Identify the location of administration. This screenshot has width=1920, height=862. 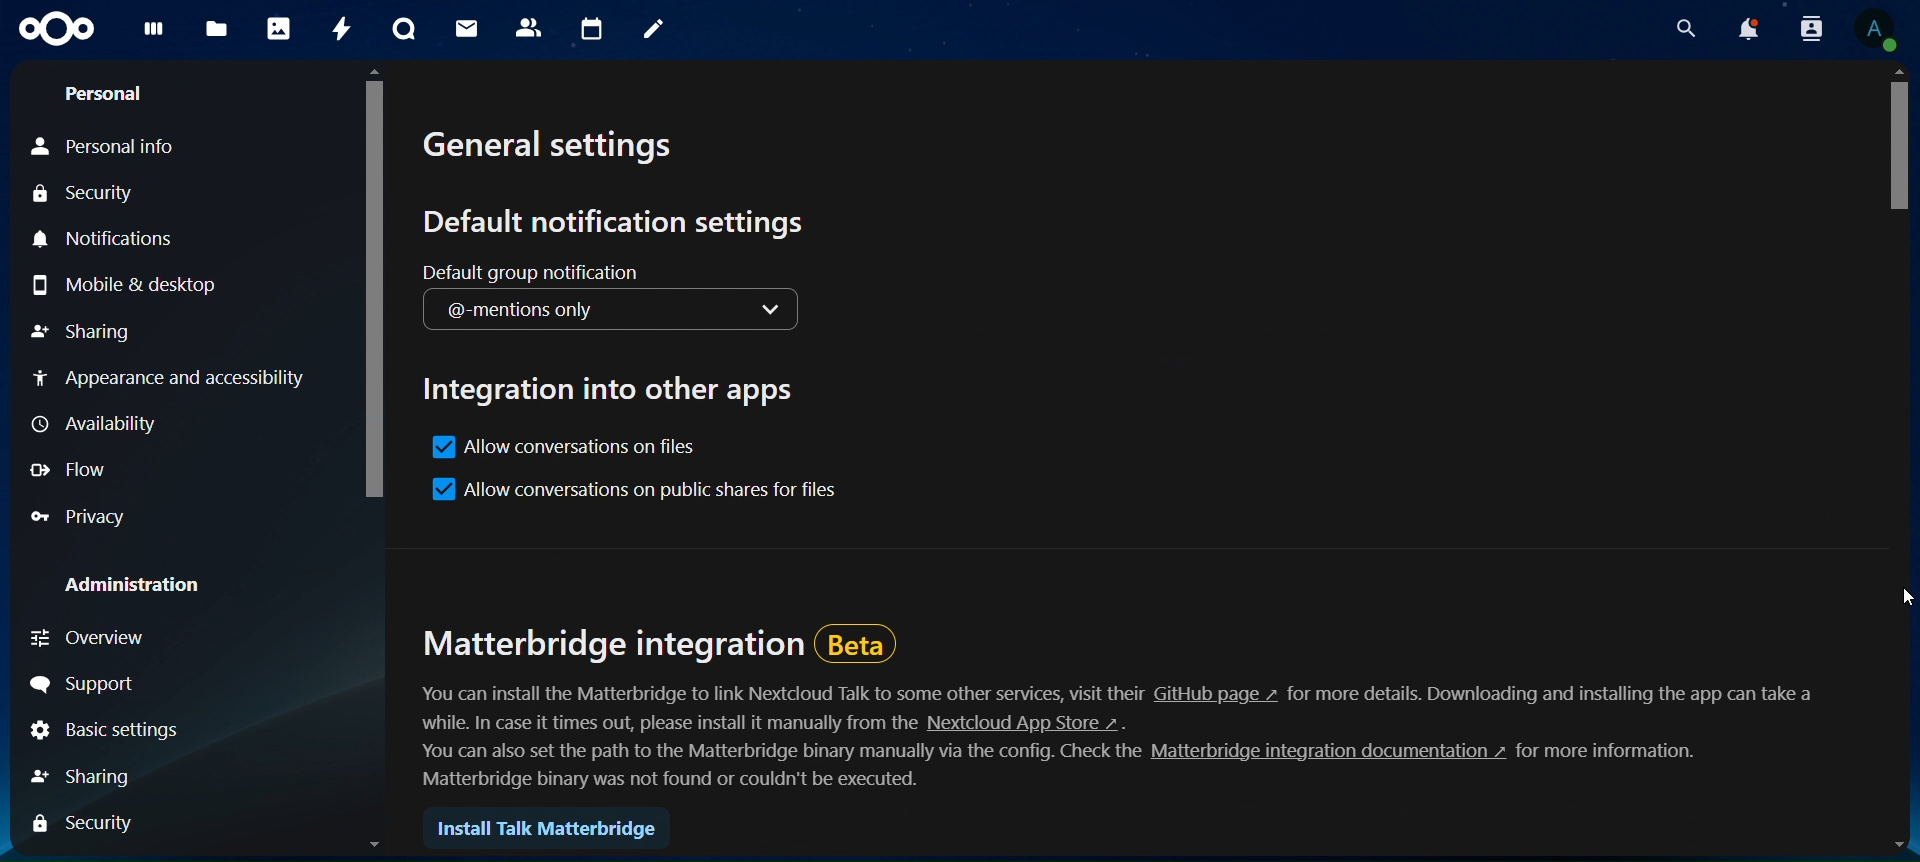
(140, 587).